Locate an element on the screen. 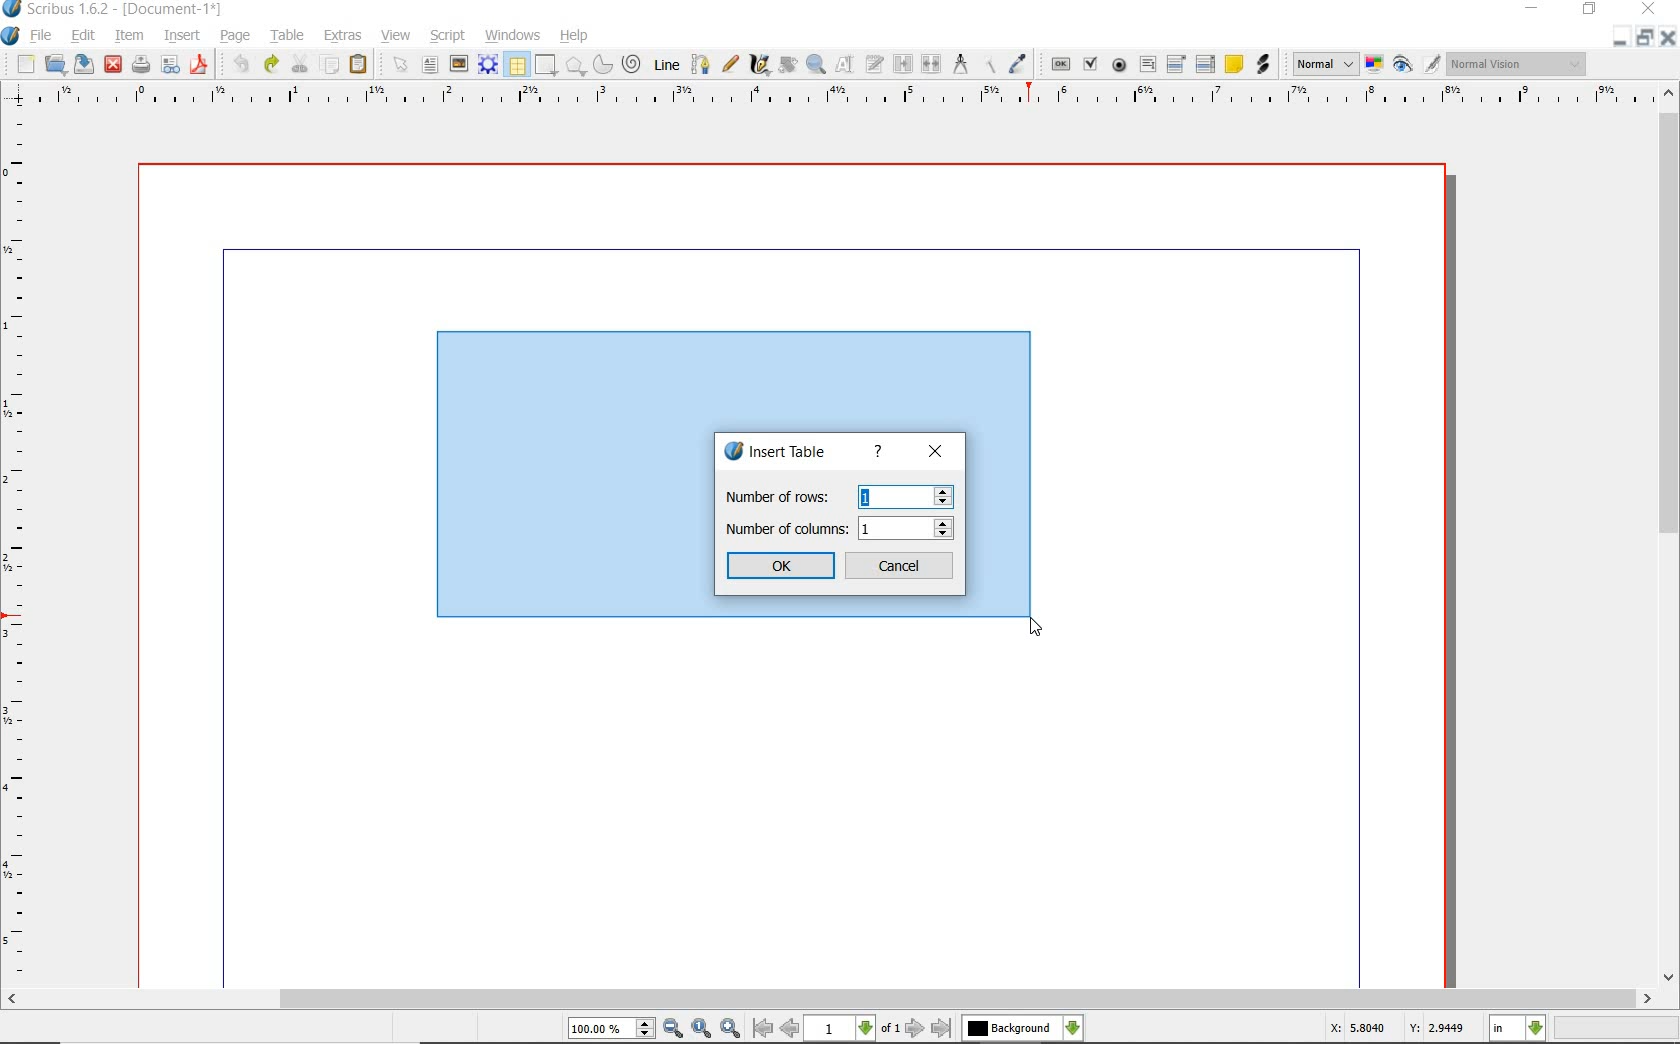 The height and width of the screenshot is (1044, 1680). pdf push button is located at coordinates (1061, 63).